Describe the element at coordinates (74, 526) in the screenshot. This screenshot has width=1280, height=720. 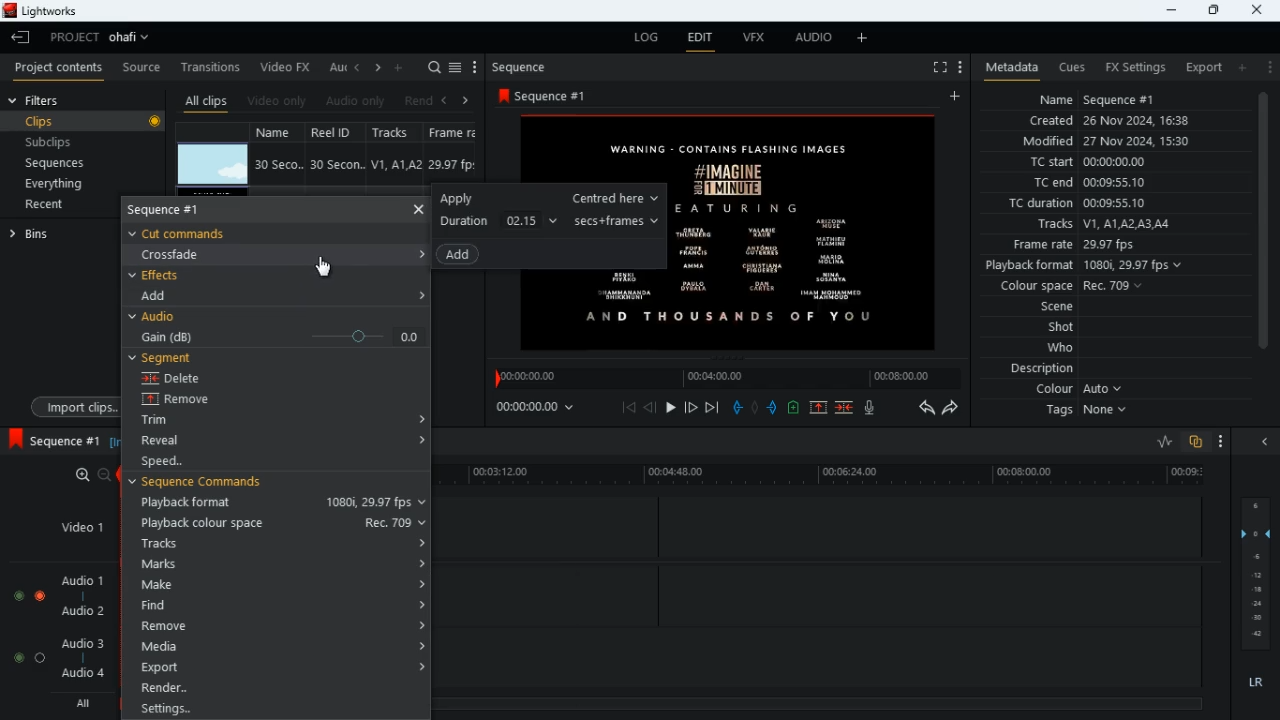
I see `video 1` at that location.